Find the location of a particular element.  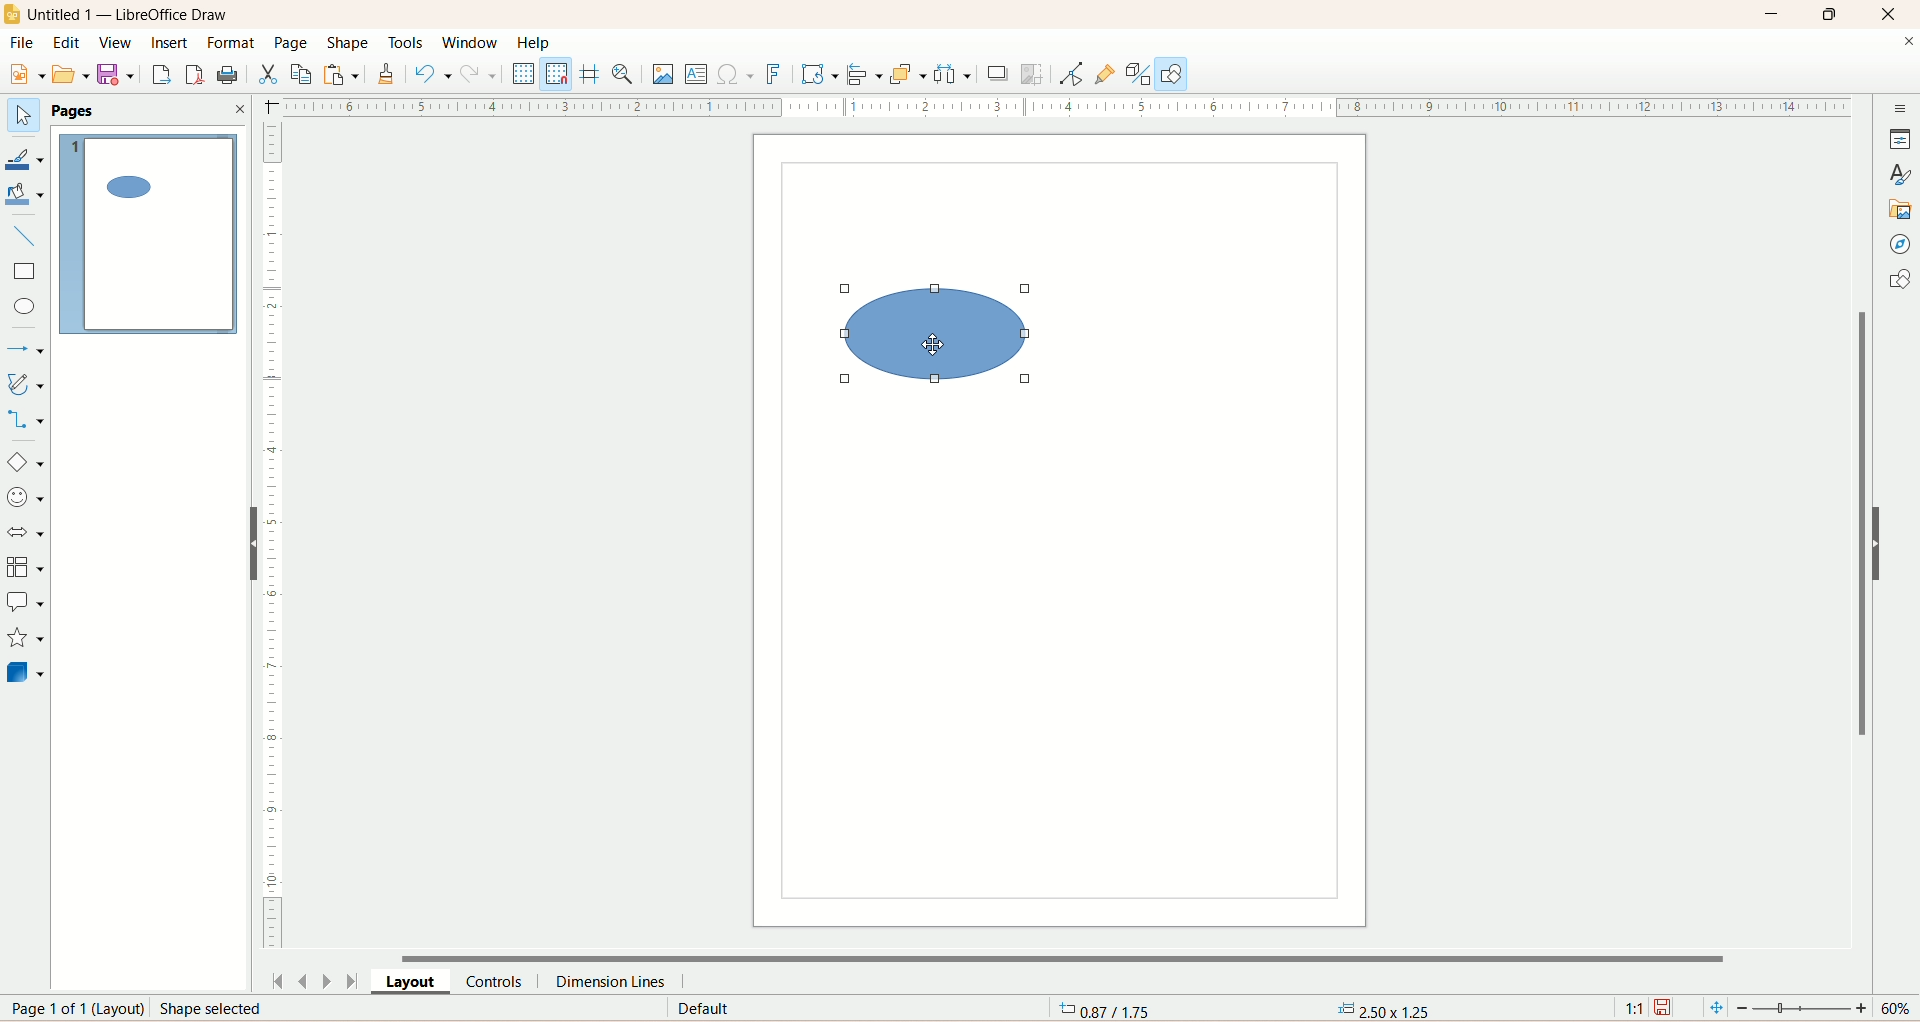

insert textbox is located at coordinates (694, 74).